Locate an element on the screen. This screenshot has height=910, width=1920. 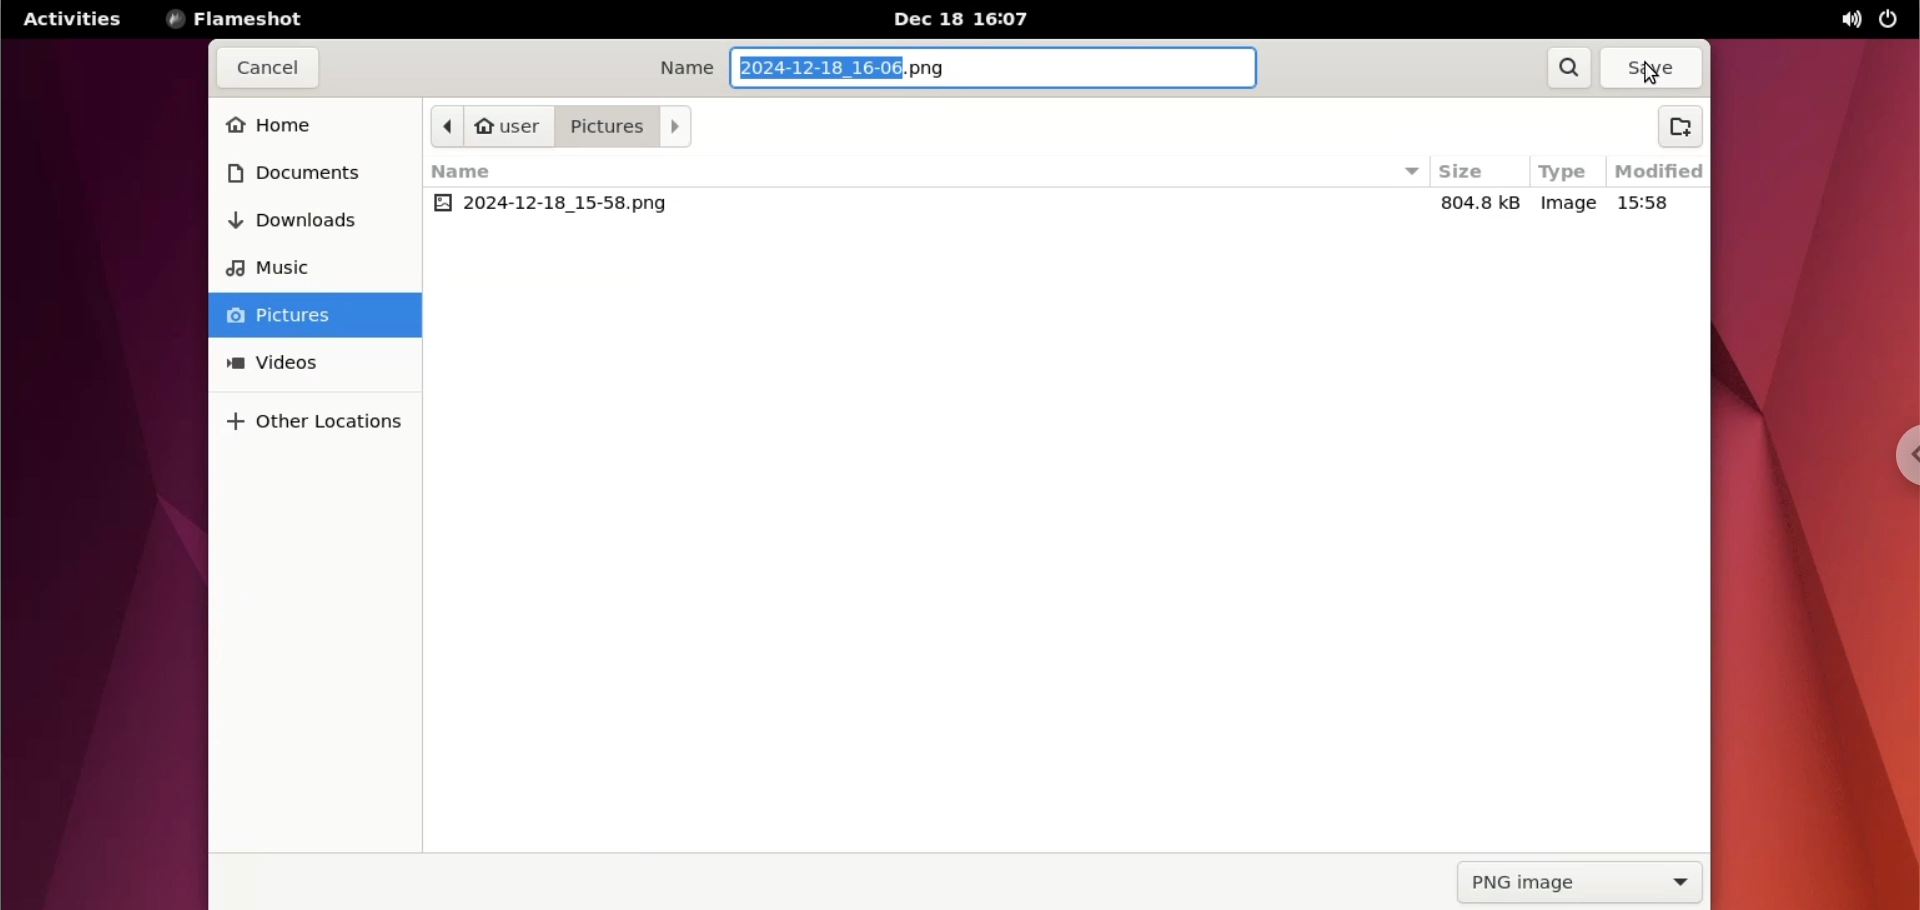
music  is located at coordinates (305, 268).